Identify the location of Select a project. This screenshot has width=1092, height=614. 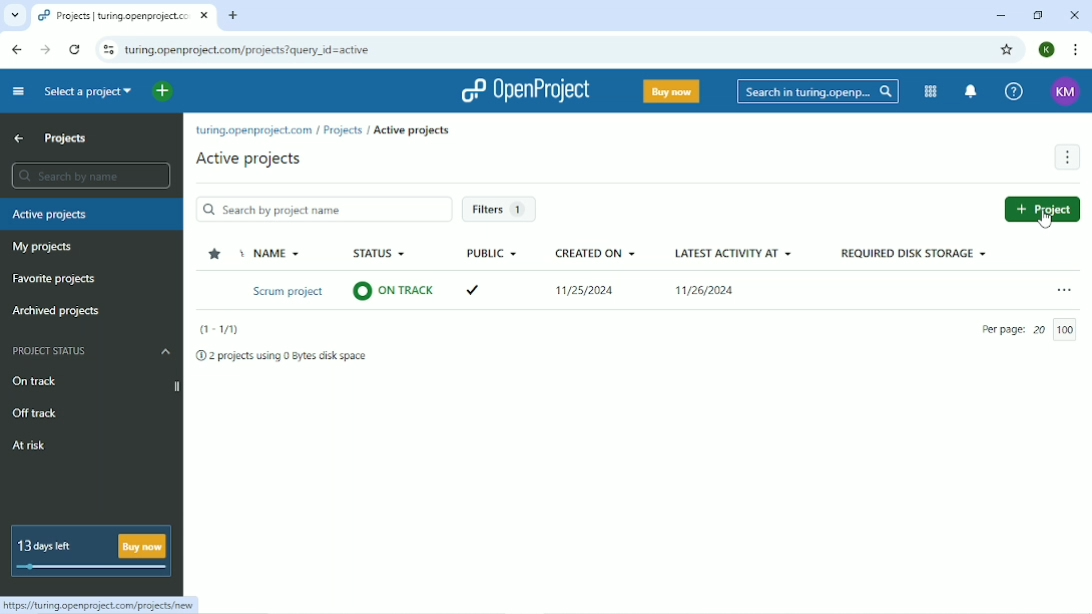
(88, 94).